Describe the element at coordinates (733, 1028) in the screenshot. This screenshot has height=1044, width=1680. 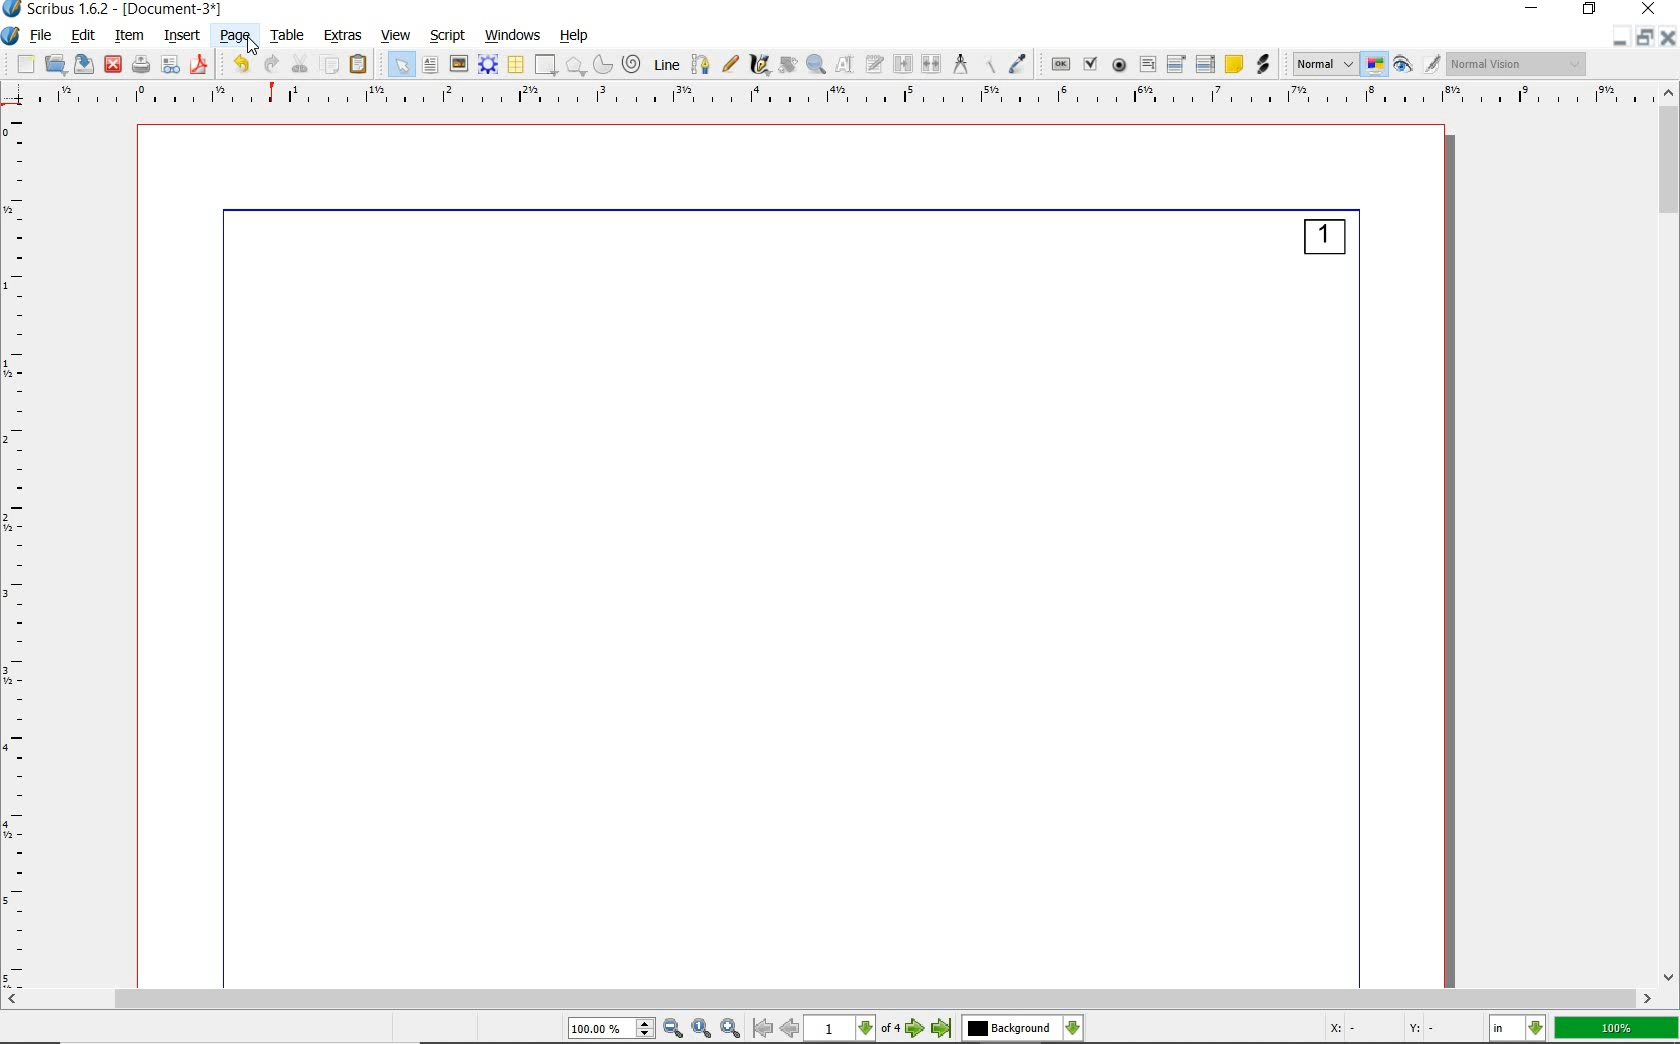
I see `zoom in` at that location.